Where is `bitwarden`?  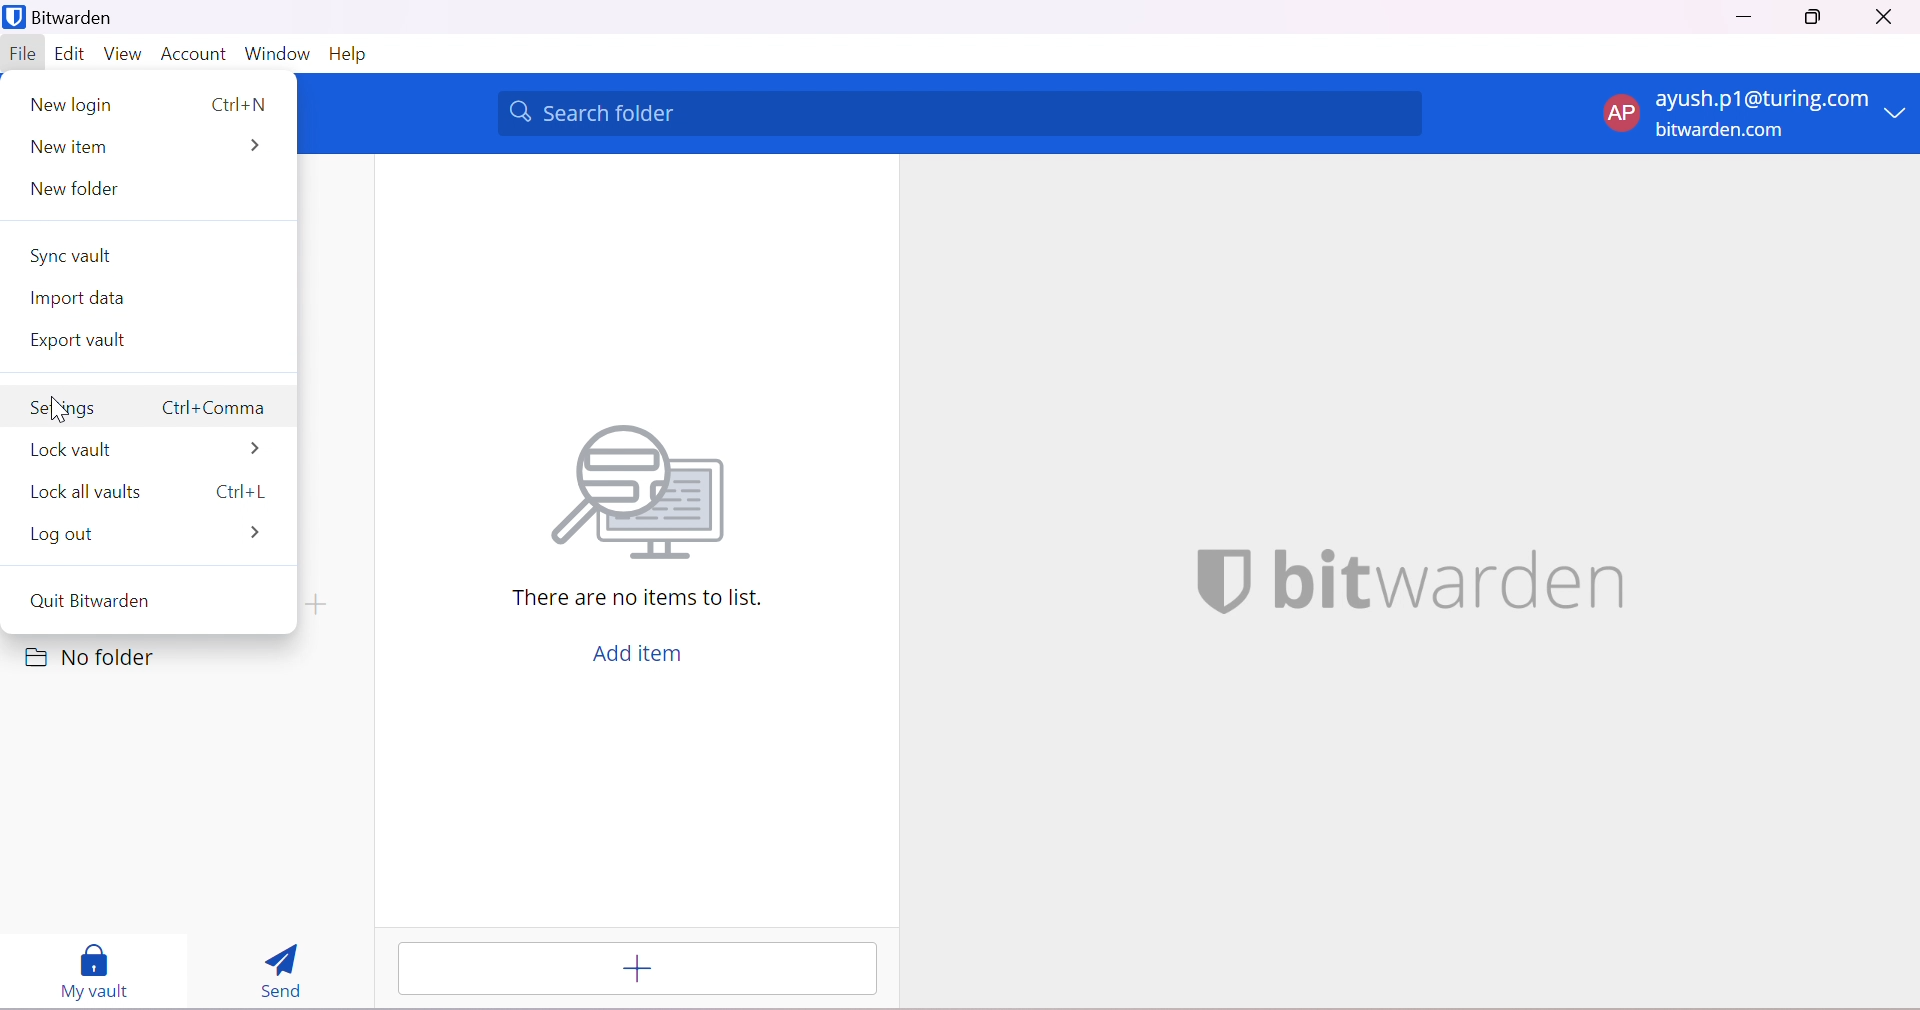
bitwarden is located at coordinates (1450, 580).